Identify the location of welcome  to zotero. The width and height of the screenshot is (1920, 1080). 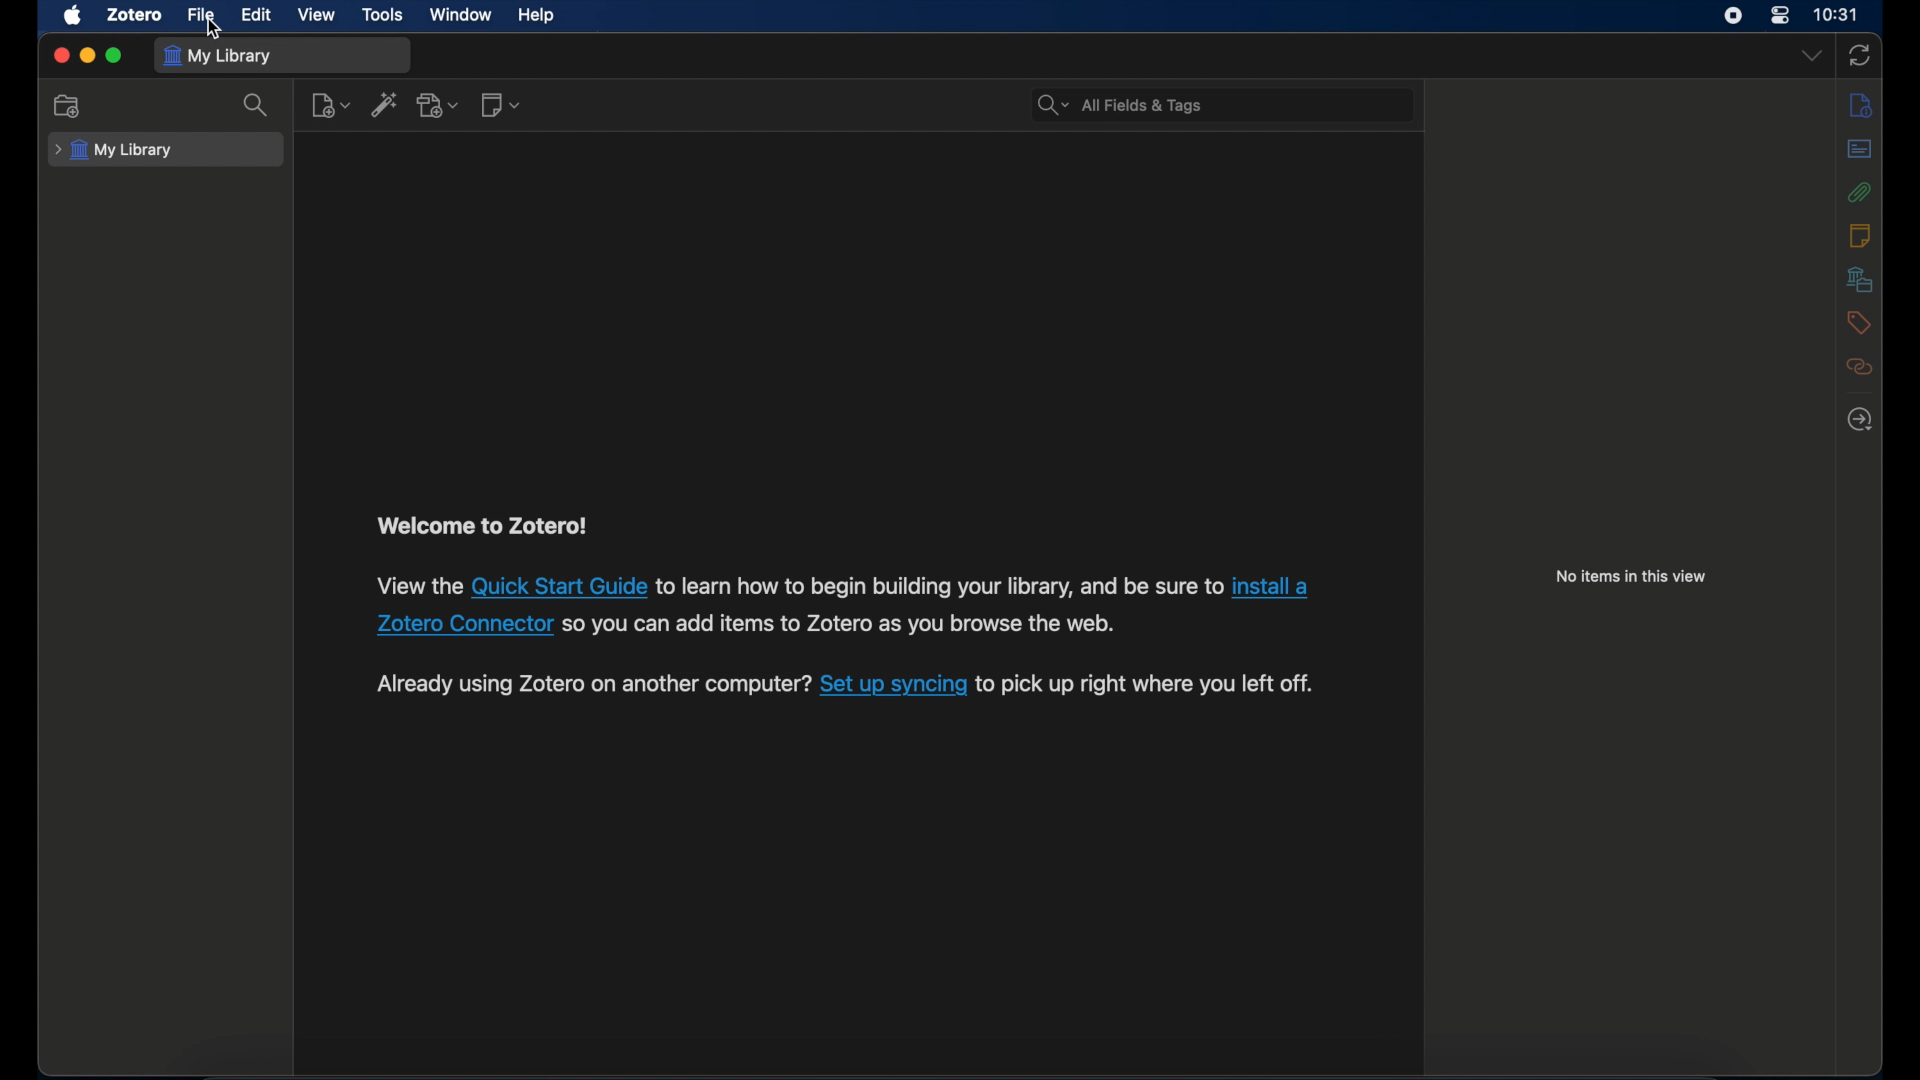
(480, 526).